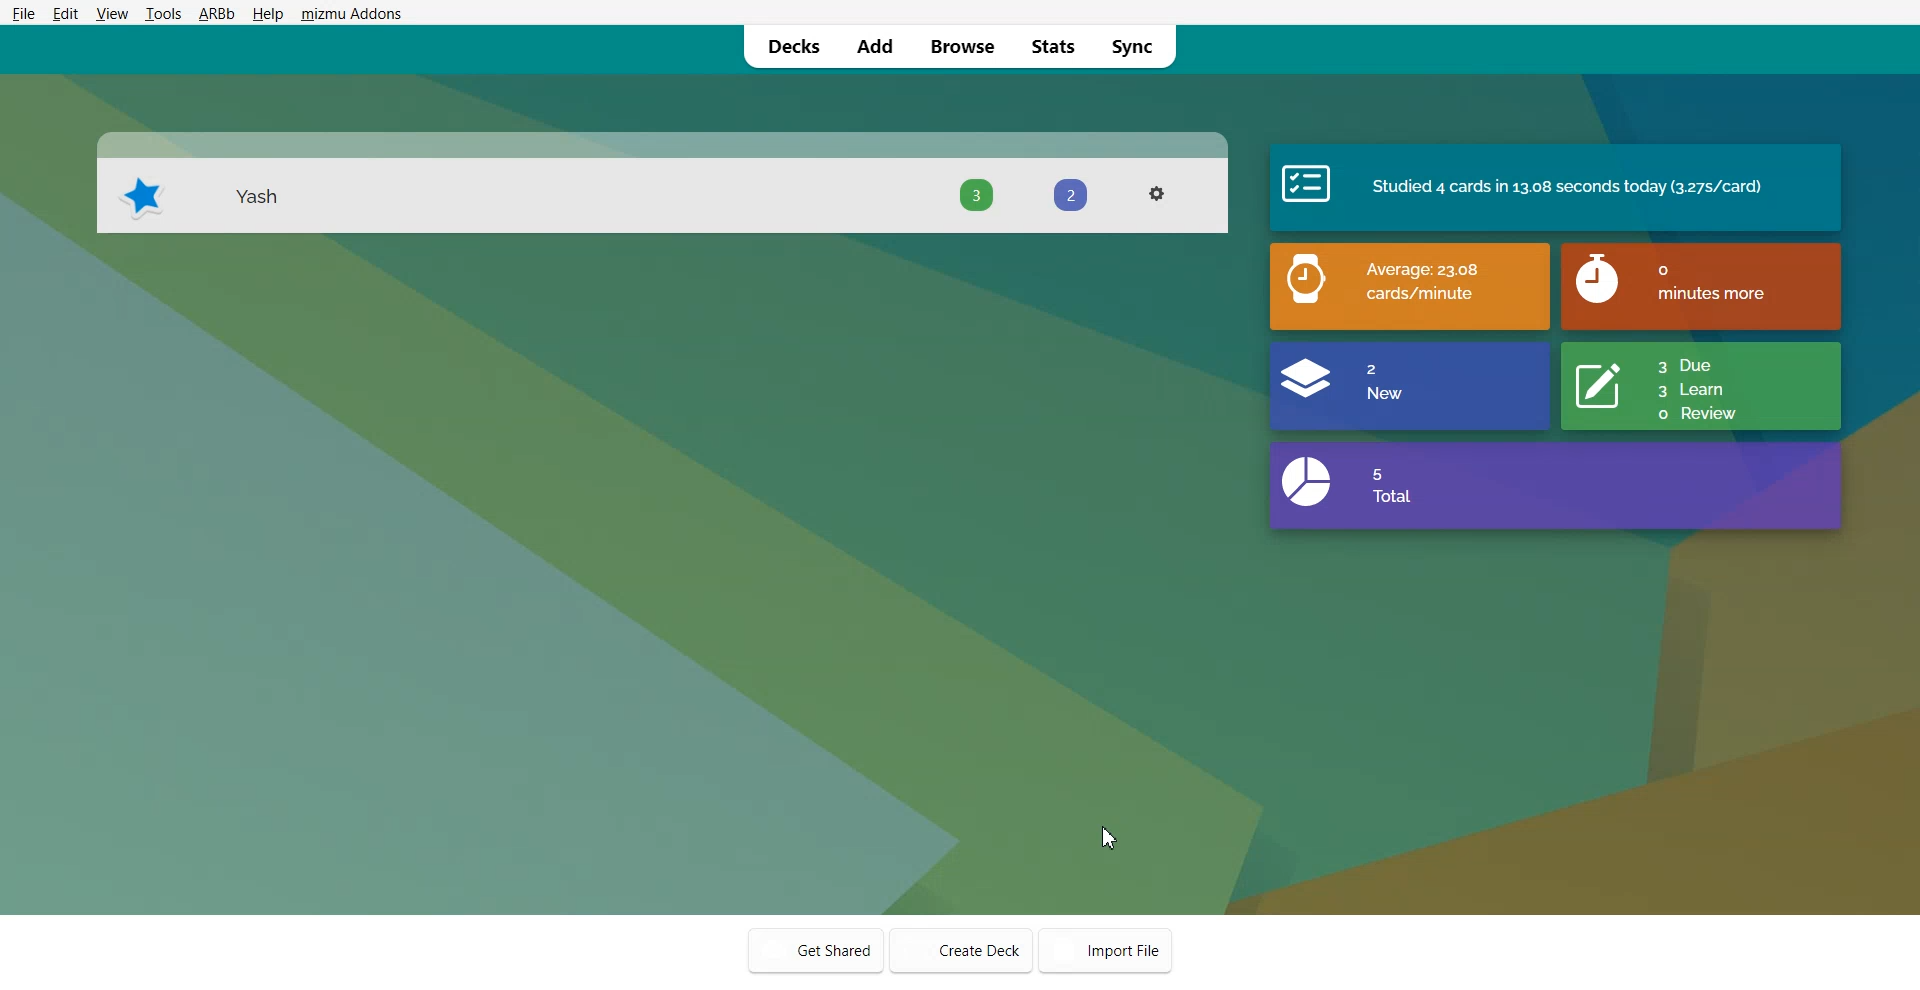 The image size is (1920, 990). Describe the element at coordinates (815, 948) in the screenshot. I see `Get Shared` at that location.